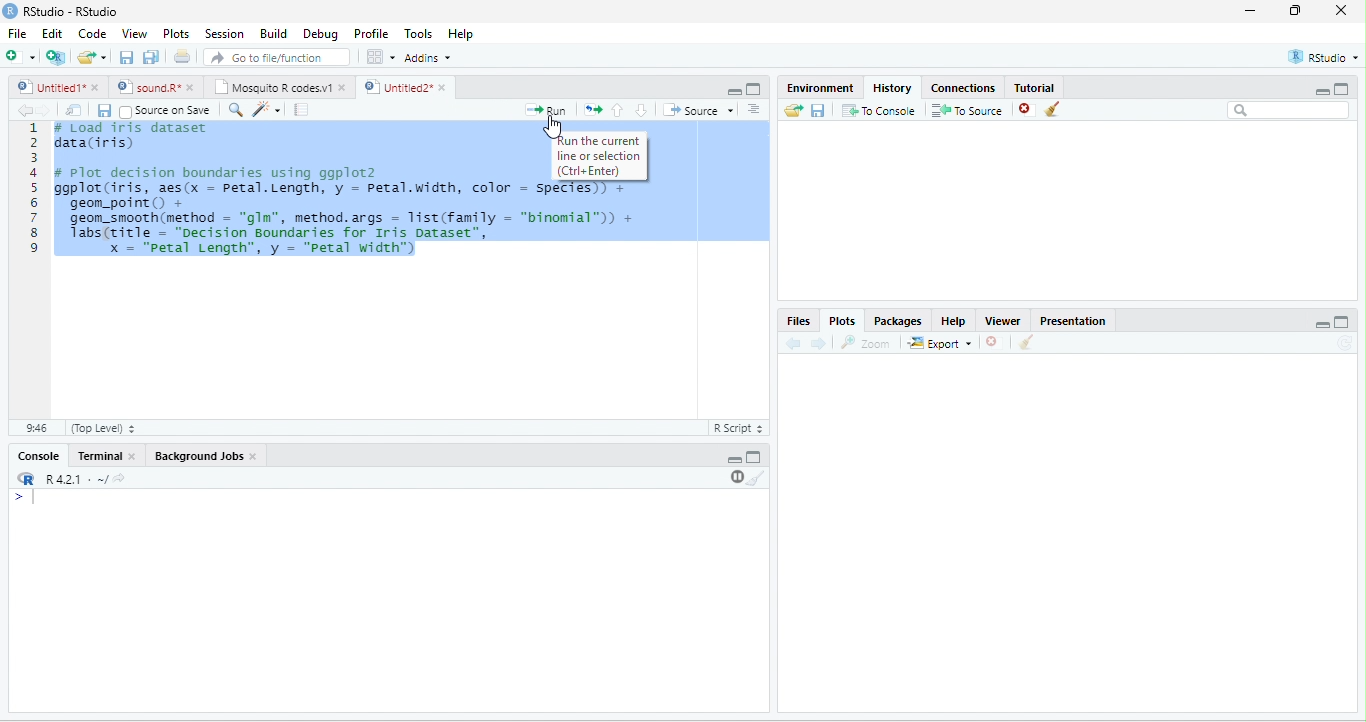  I want to click on Plots, so click(176, 34).